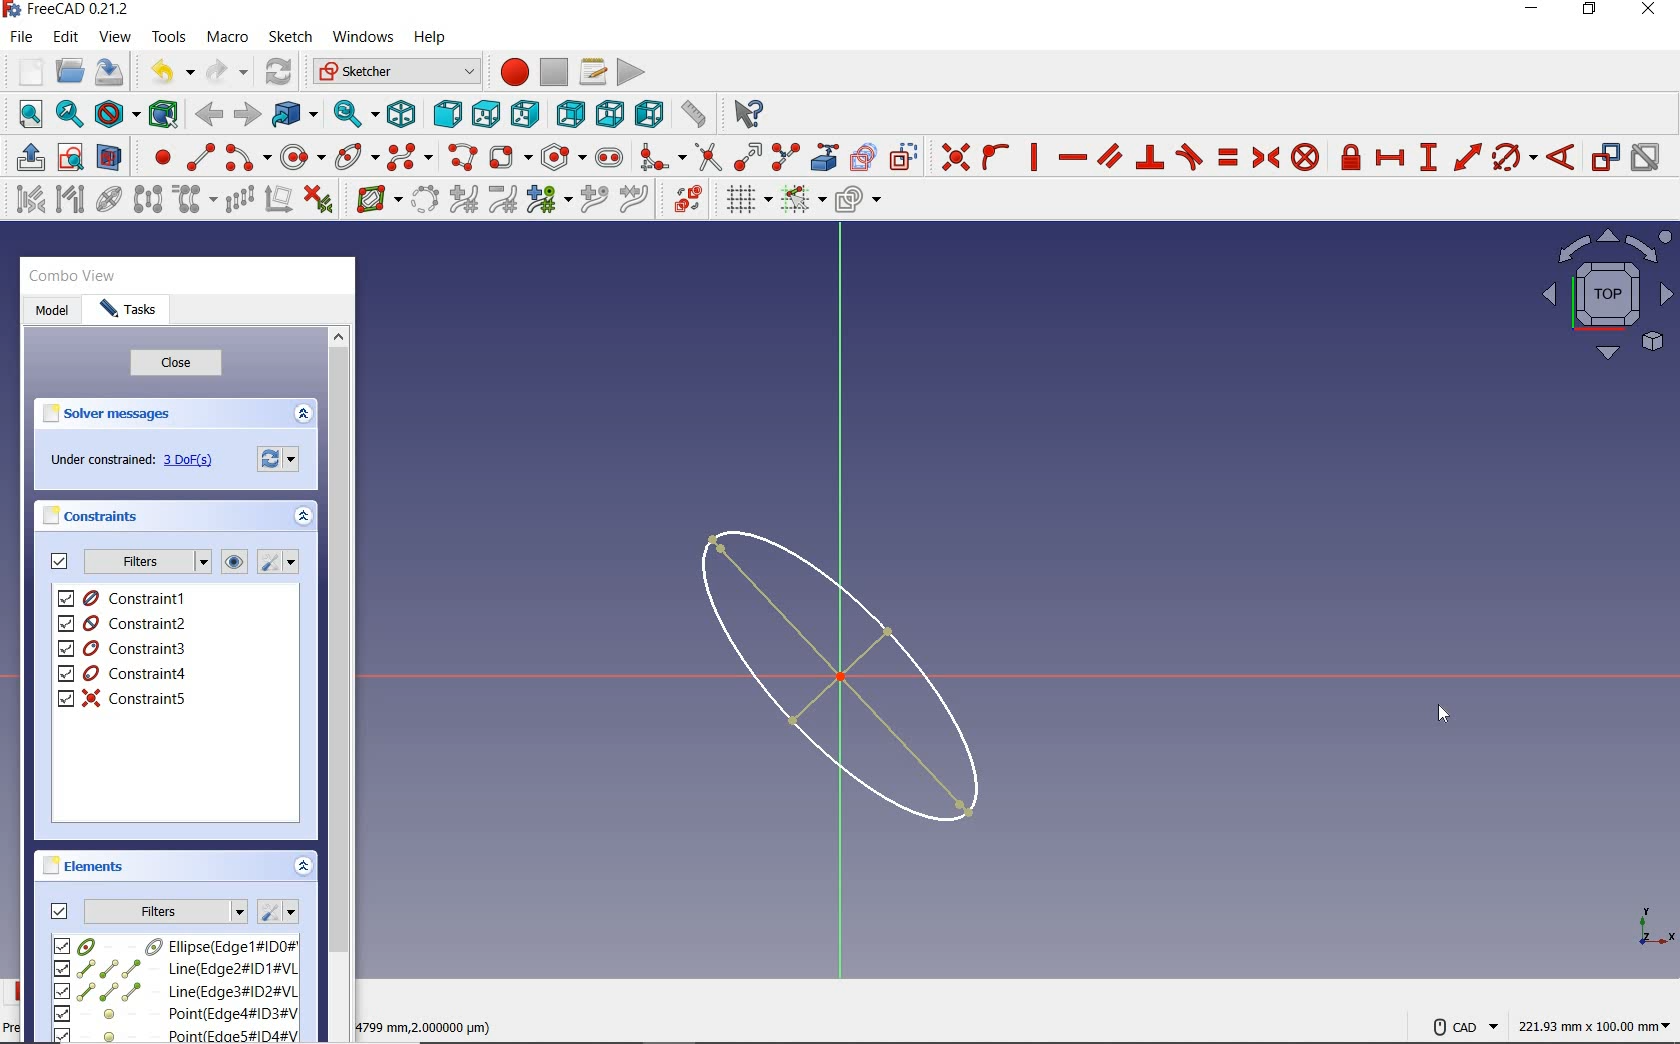 The image size is (1680, 1044). Describe the element at coordinates (1352, 157) in the screenshot. I see `constrin lock` at that location.